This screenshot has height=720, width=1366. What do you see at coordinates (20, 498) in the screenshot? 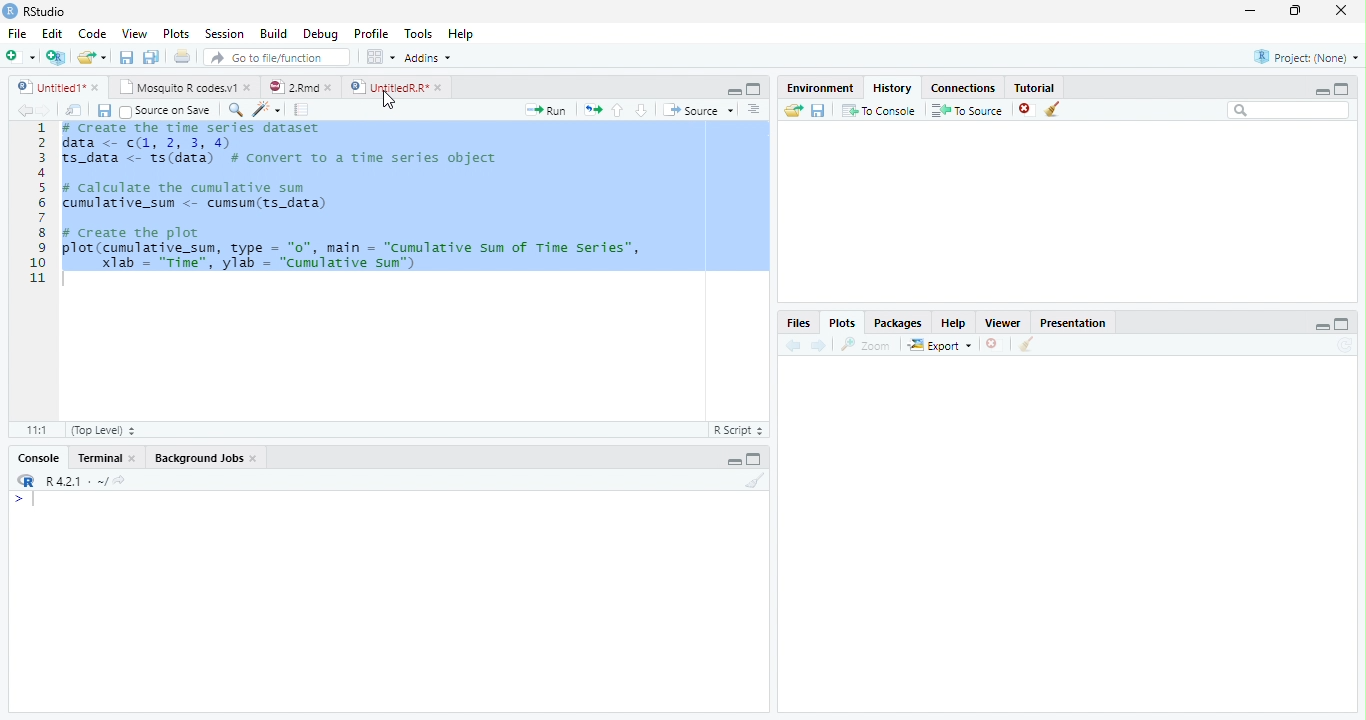
I see `> ` at bounding box center [20, 498].